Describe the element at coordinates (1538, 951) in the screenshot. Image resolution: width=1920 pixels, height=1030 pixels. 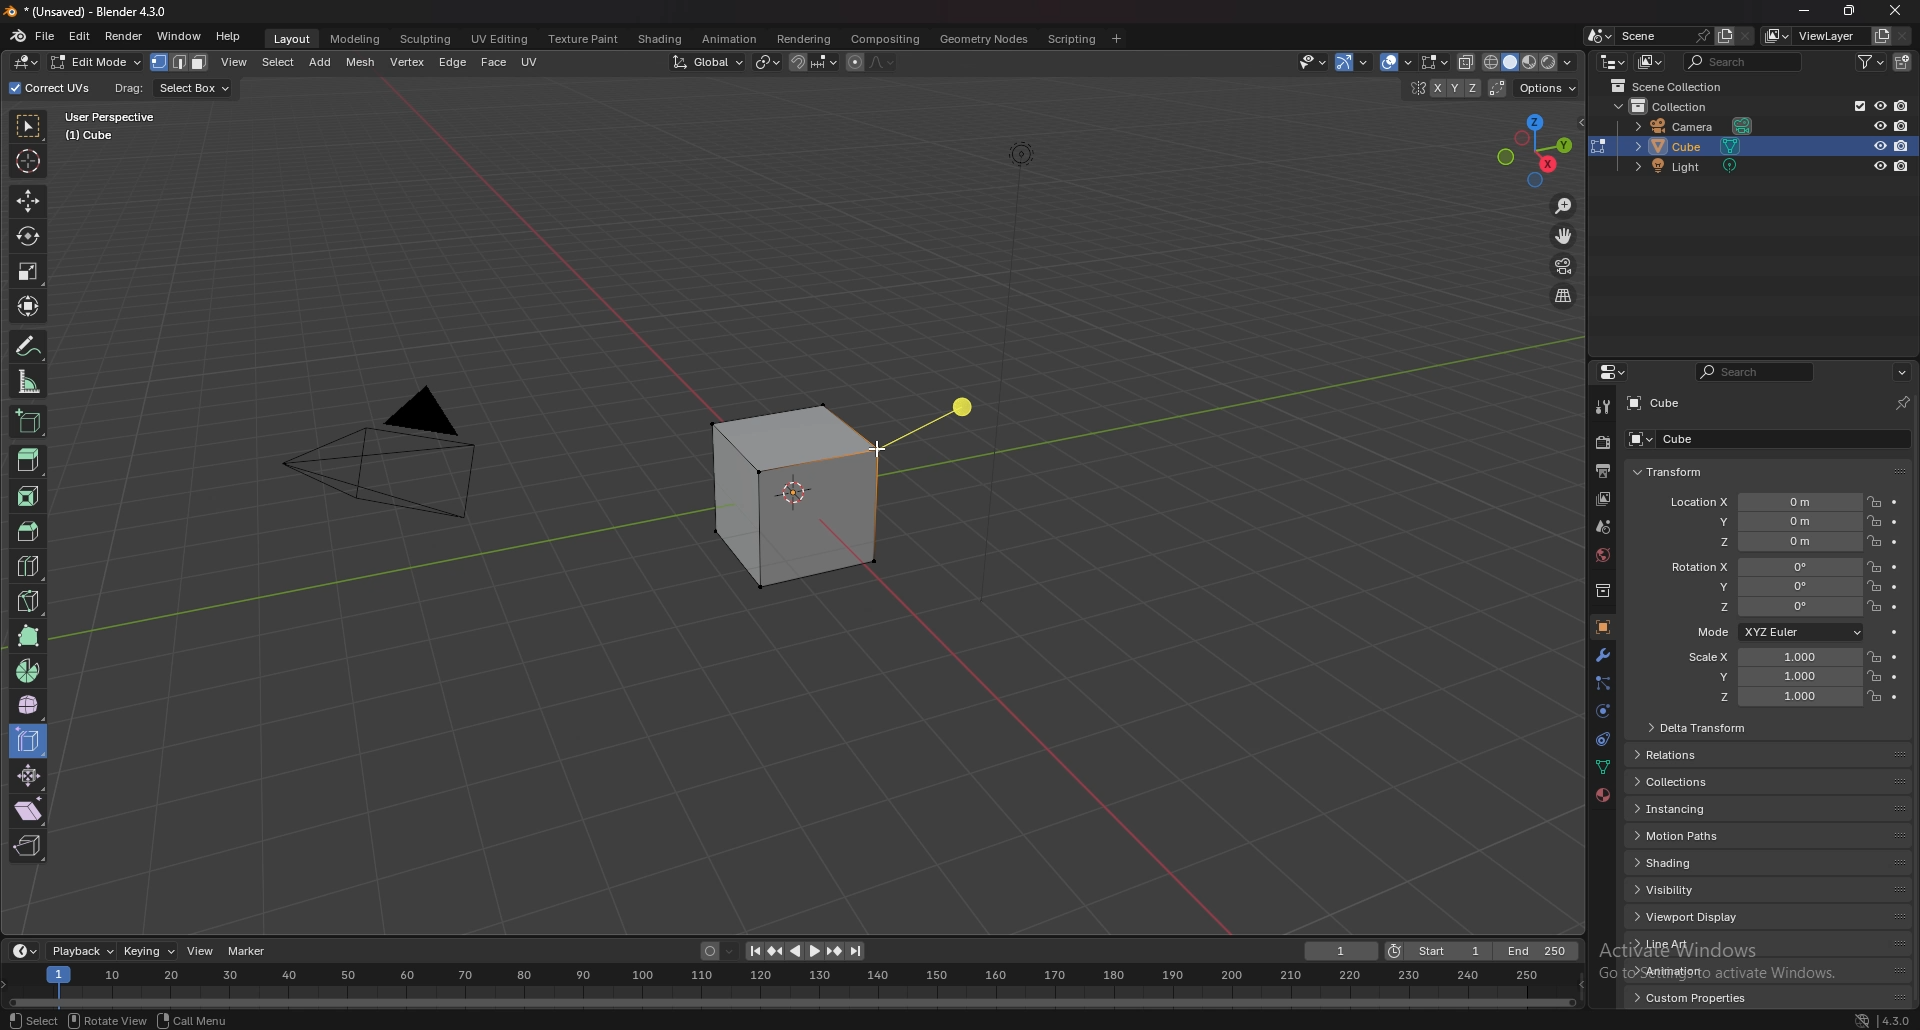
I see `end frame` at that location.